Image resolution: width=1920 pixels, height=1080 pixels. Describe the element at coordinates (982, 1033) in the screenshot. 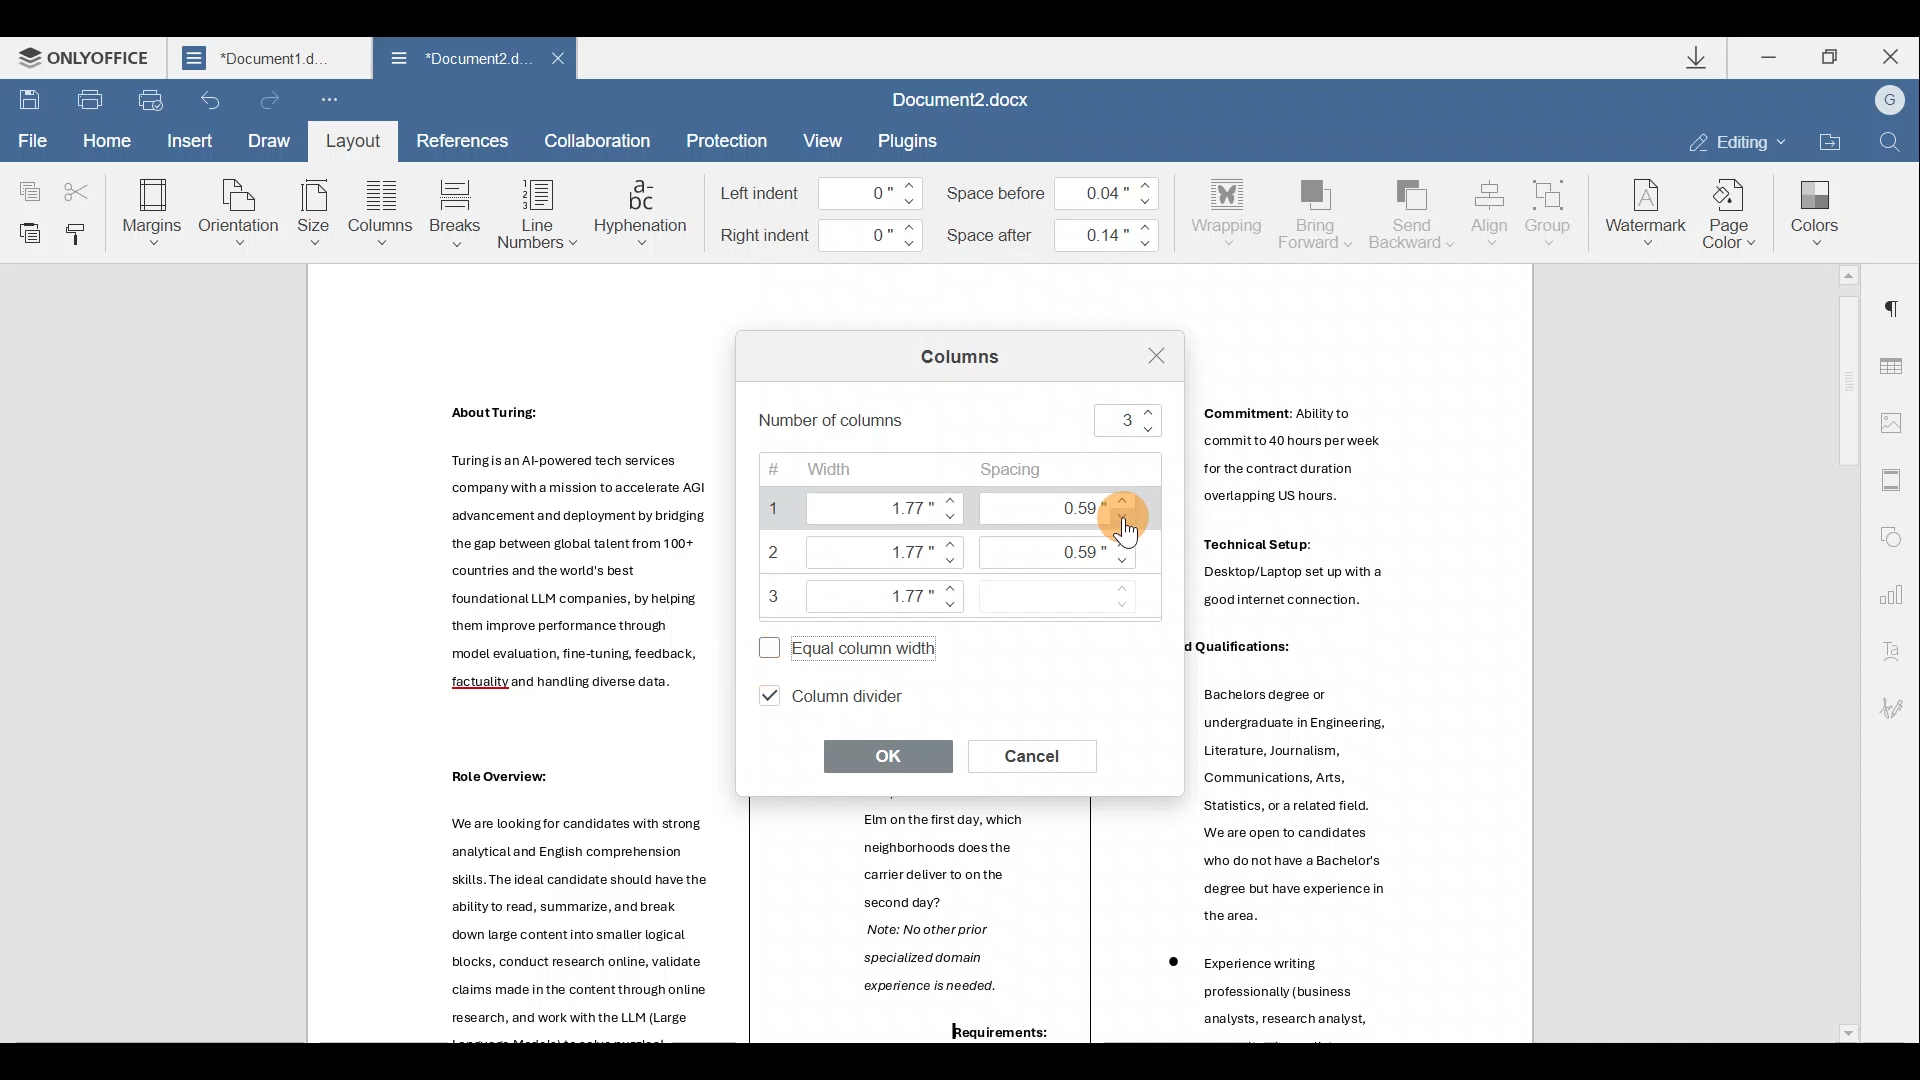

I see `` at that location.